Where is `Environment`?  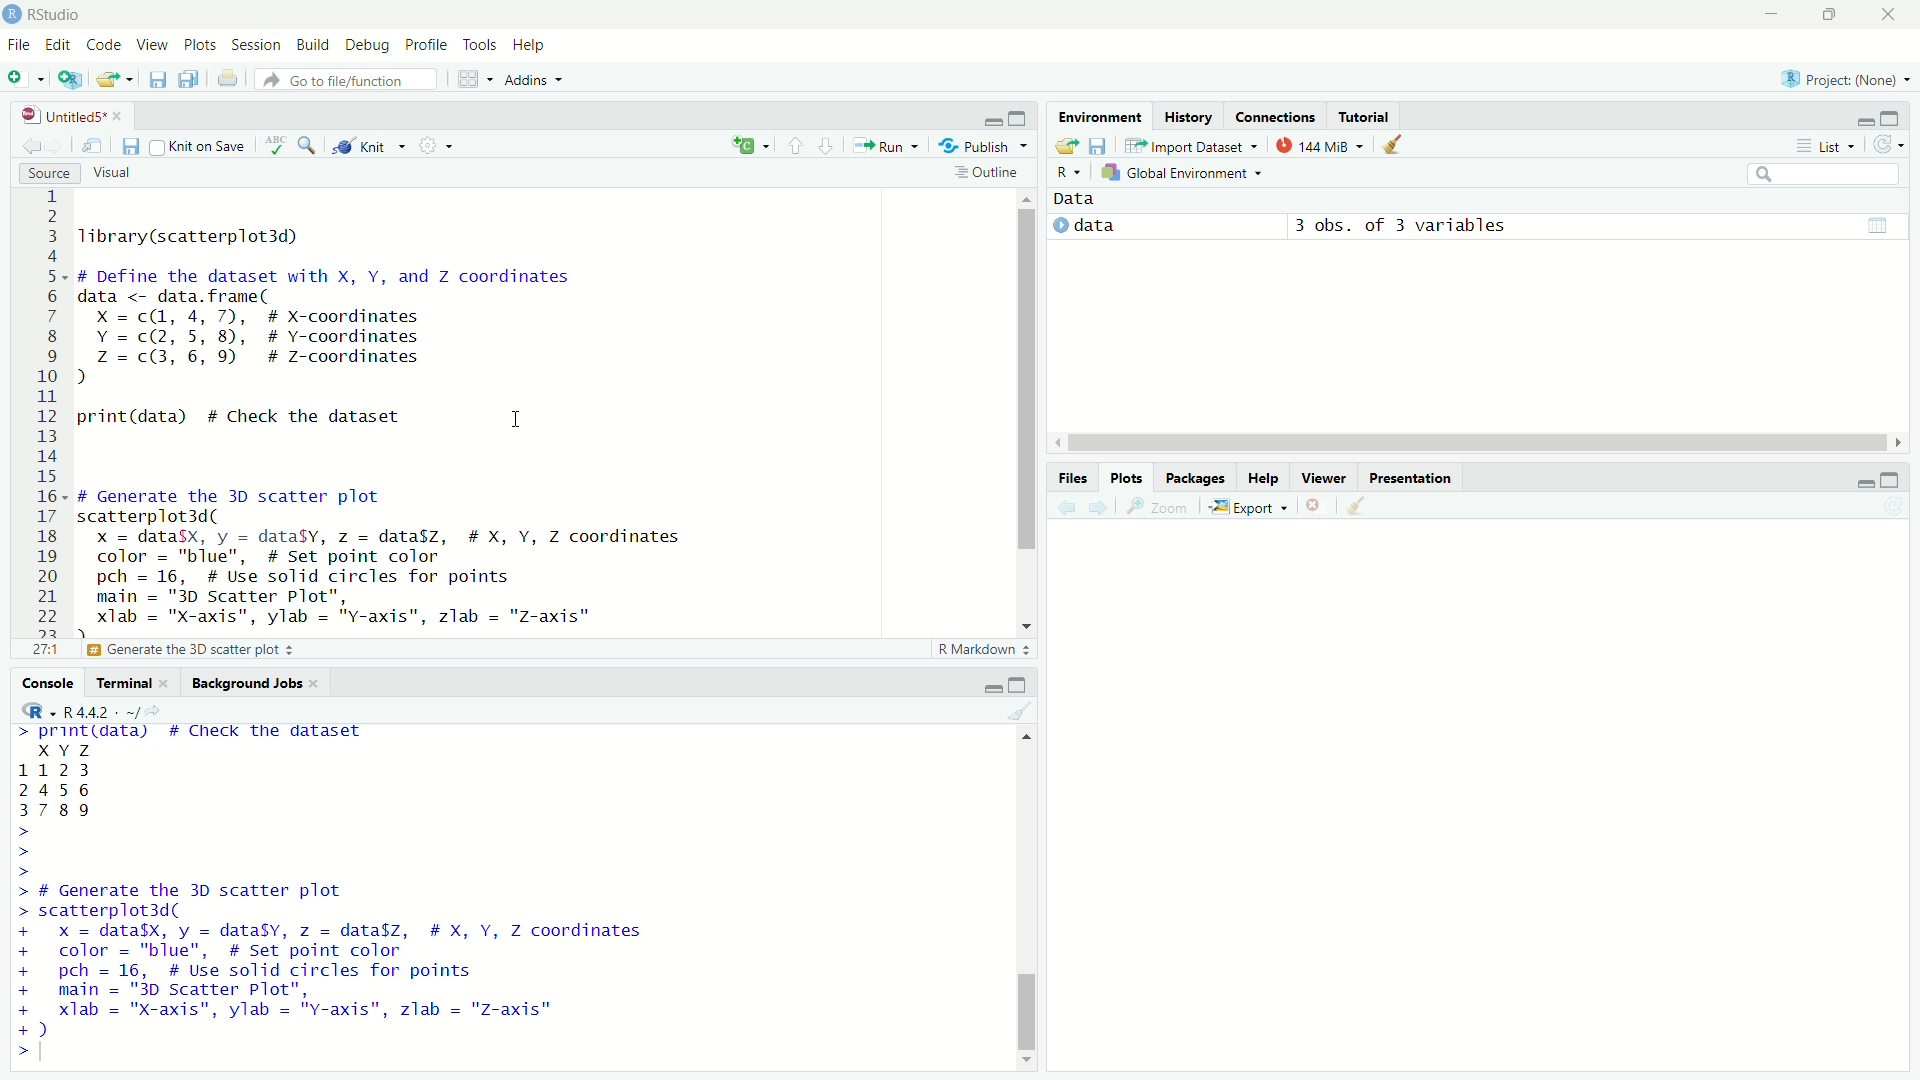 Environment is located at coordinates (1094, 111).